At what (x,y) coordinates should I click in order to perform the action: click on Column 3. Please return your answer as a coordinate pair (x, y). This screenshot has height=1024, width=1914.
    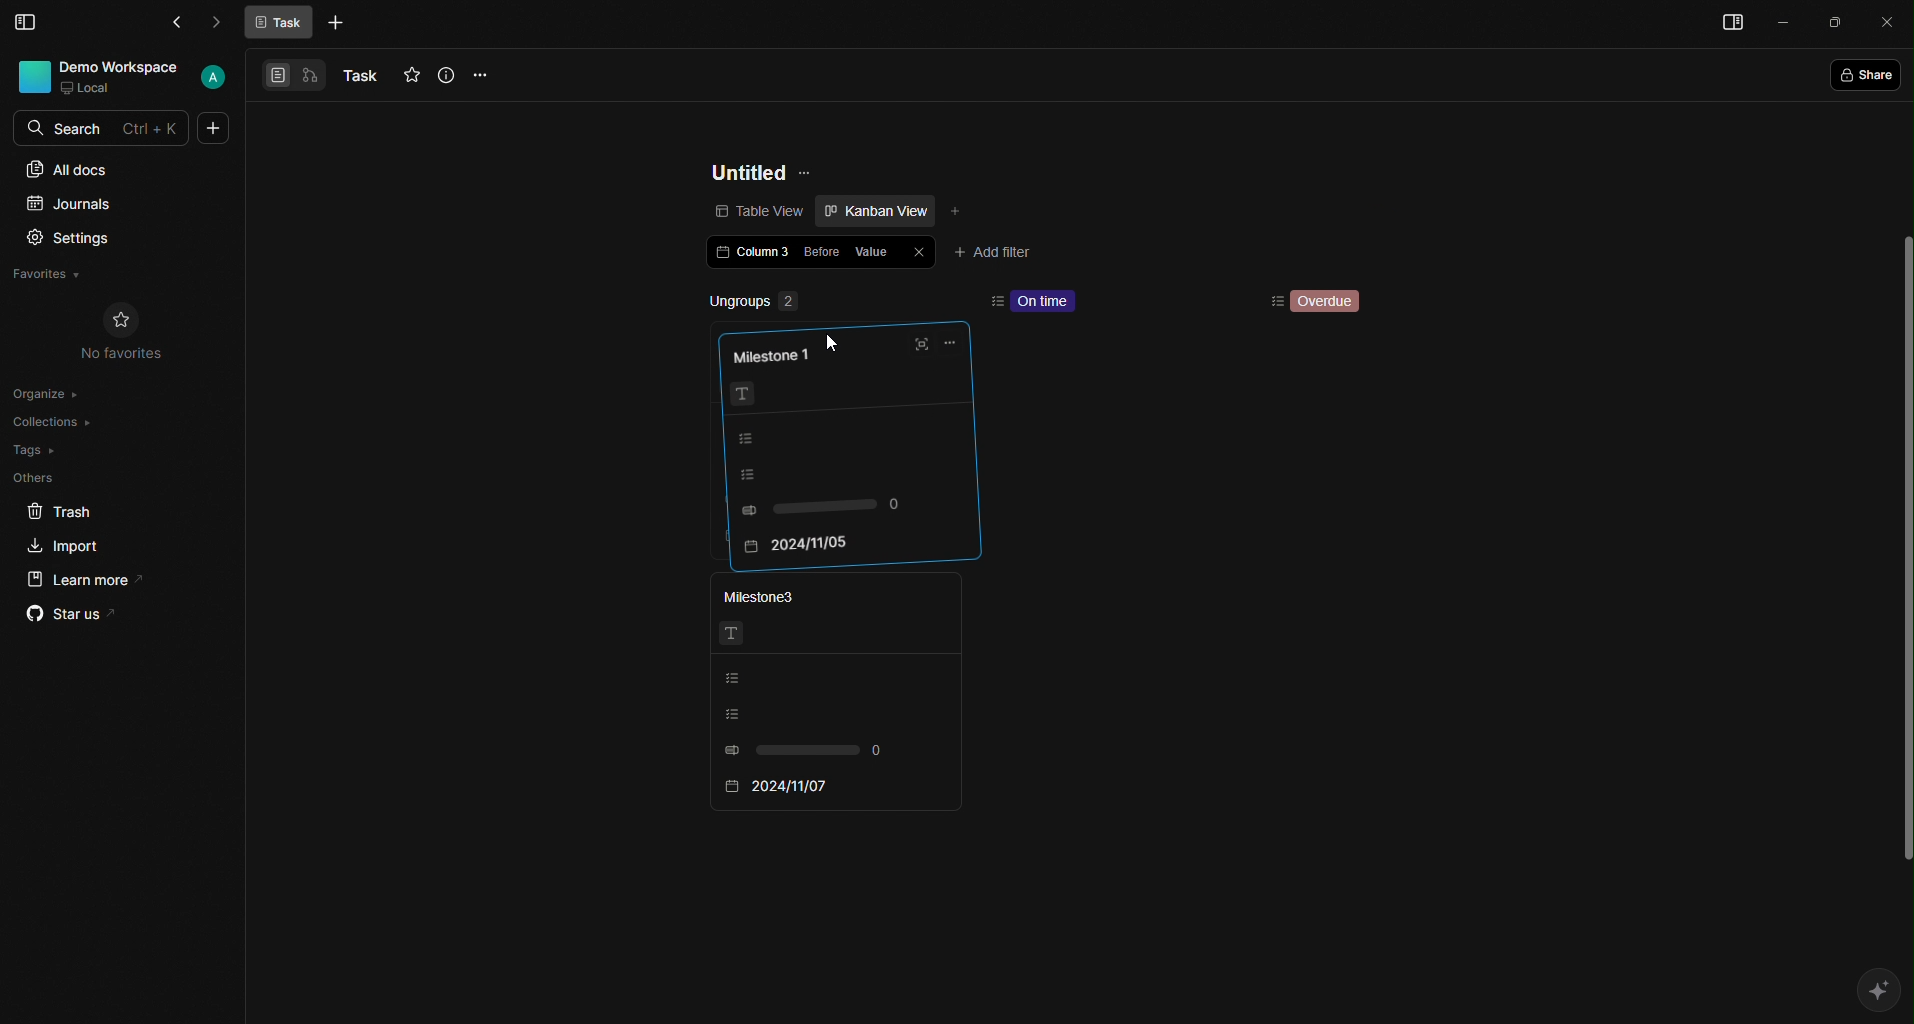
    Looking at the image, I should click on (749, 254).